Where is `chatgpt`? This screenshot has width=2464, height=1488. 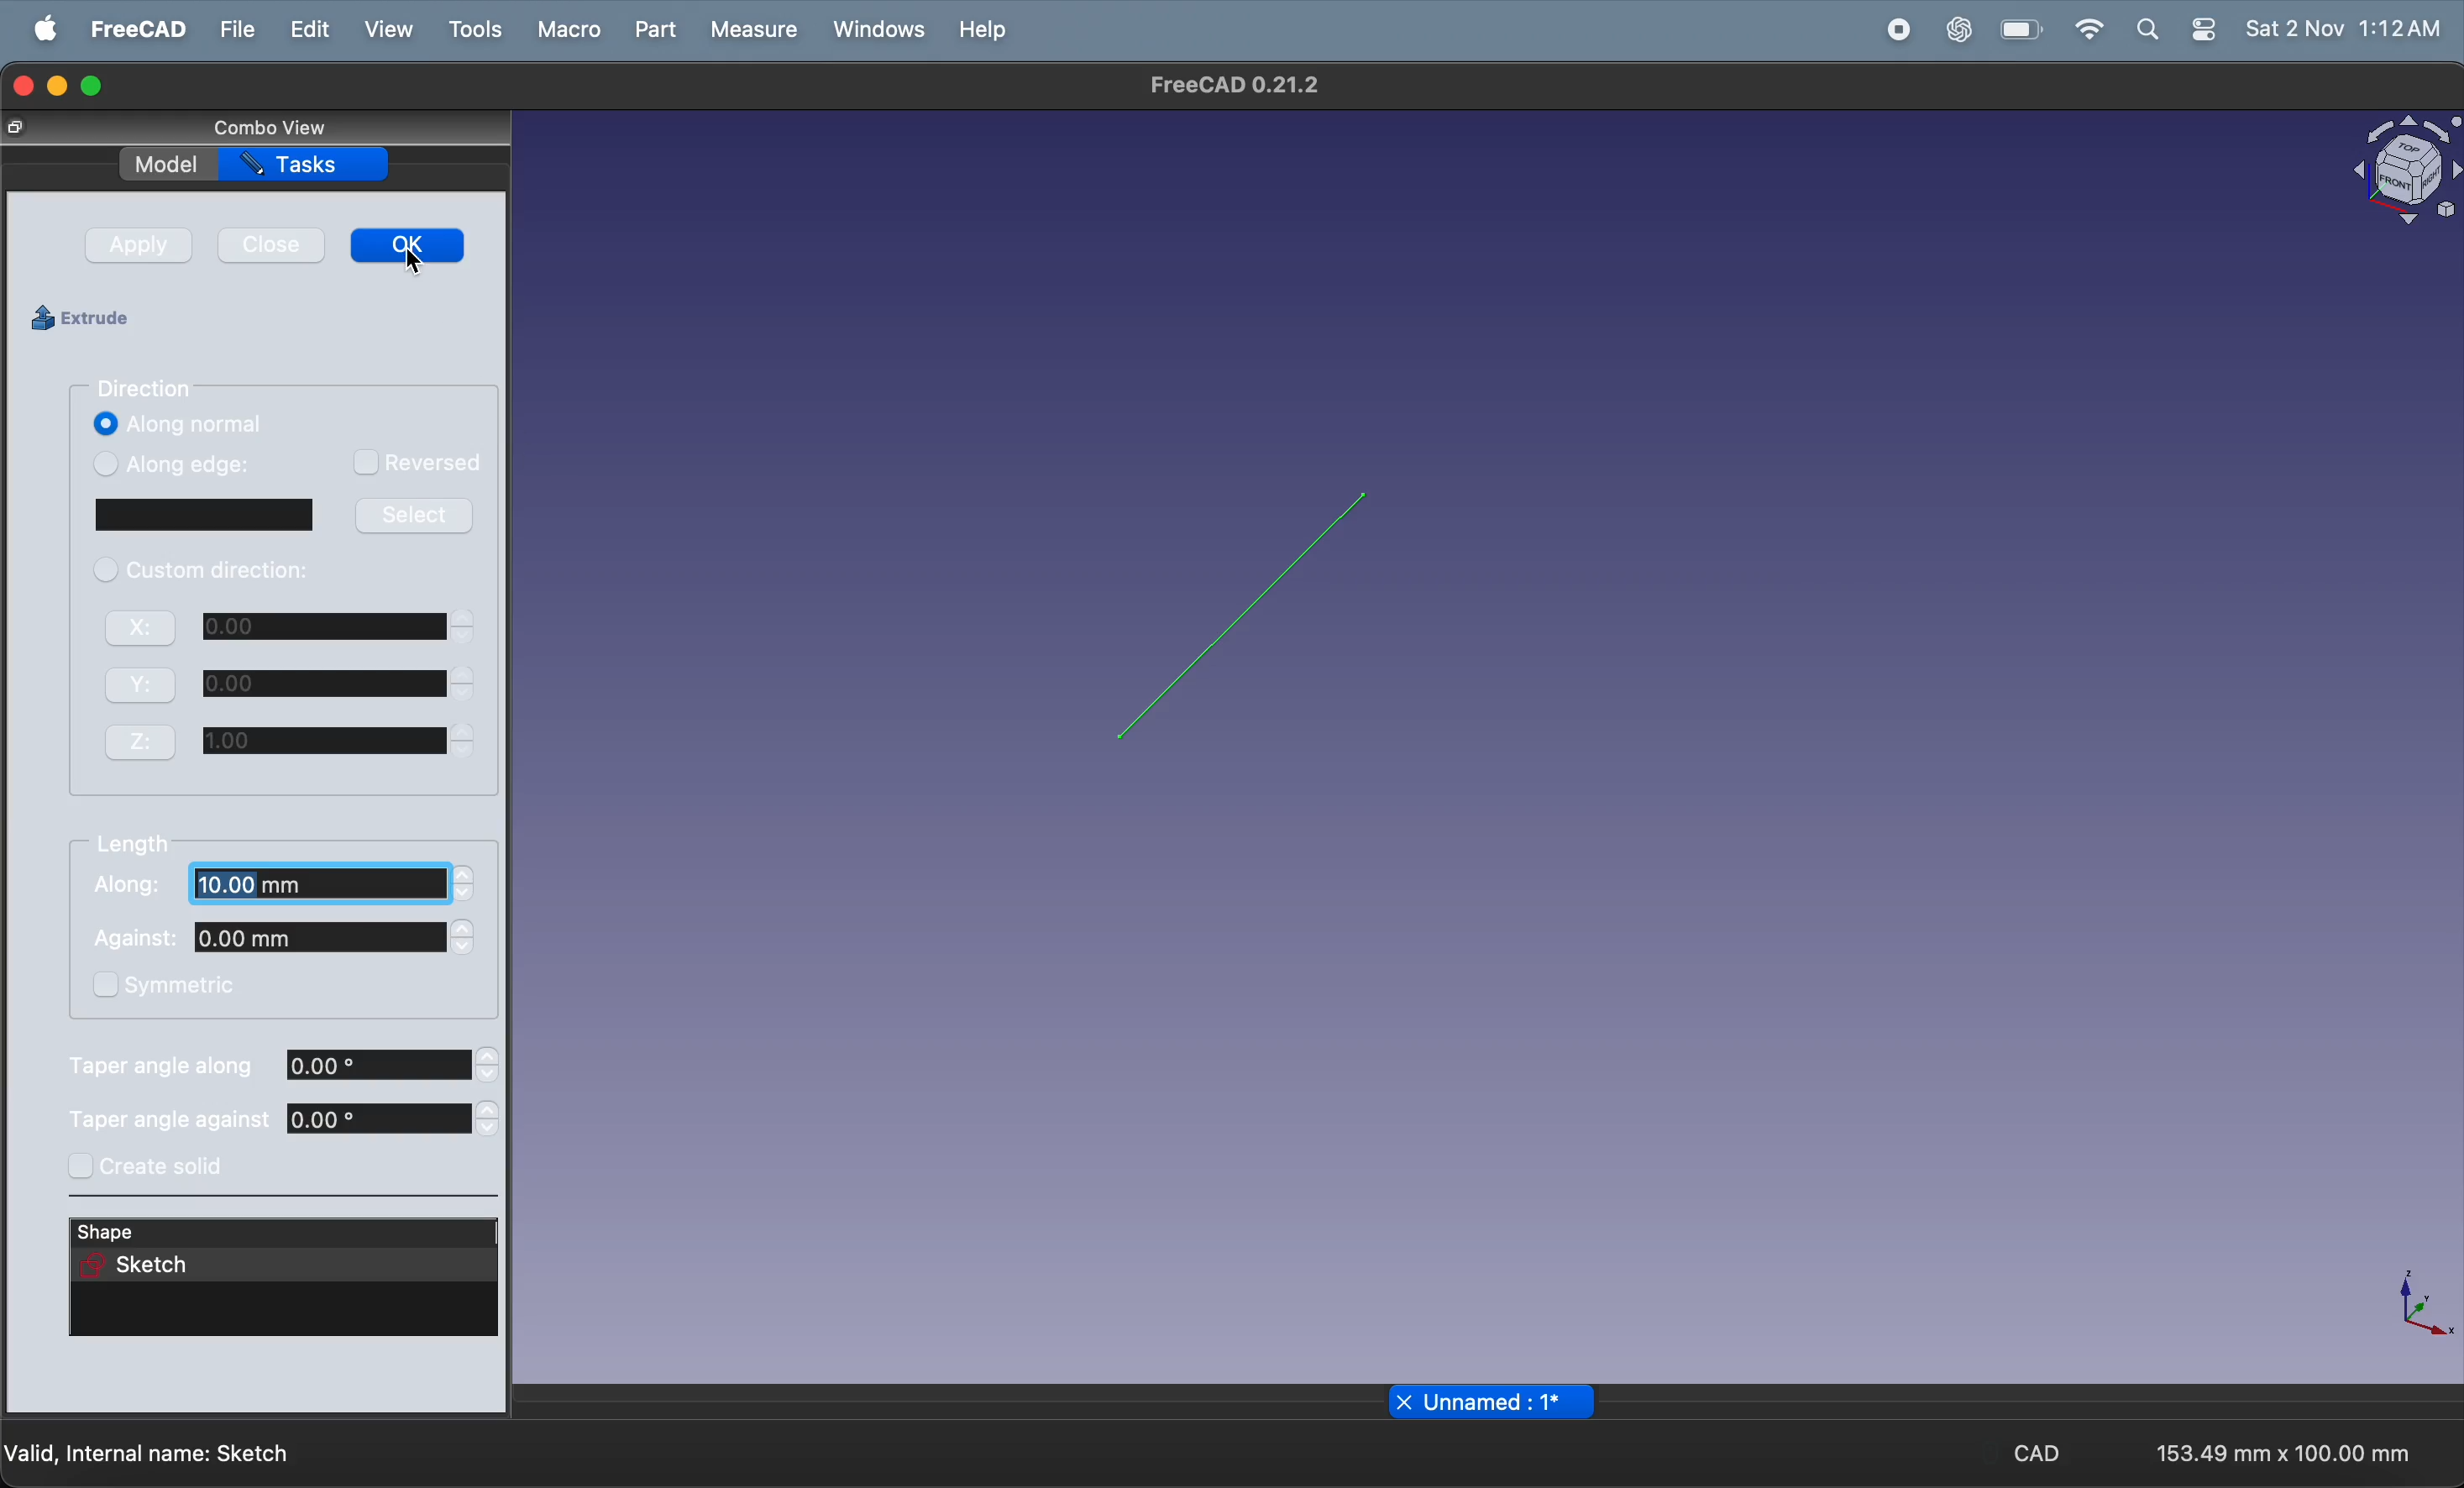 chatgpt is located at coordinates (1958, 30).